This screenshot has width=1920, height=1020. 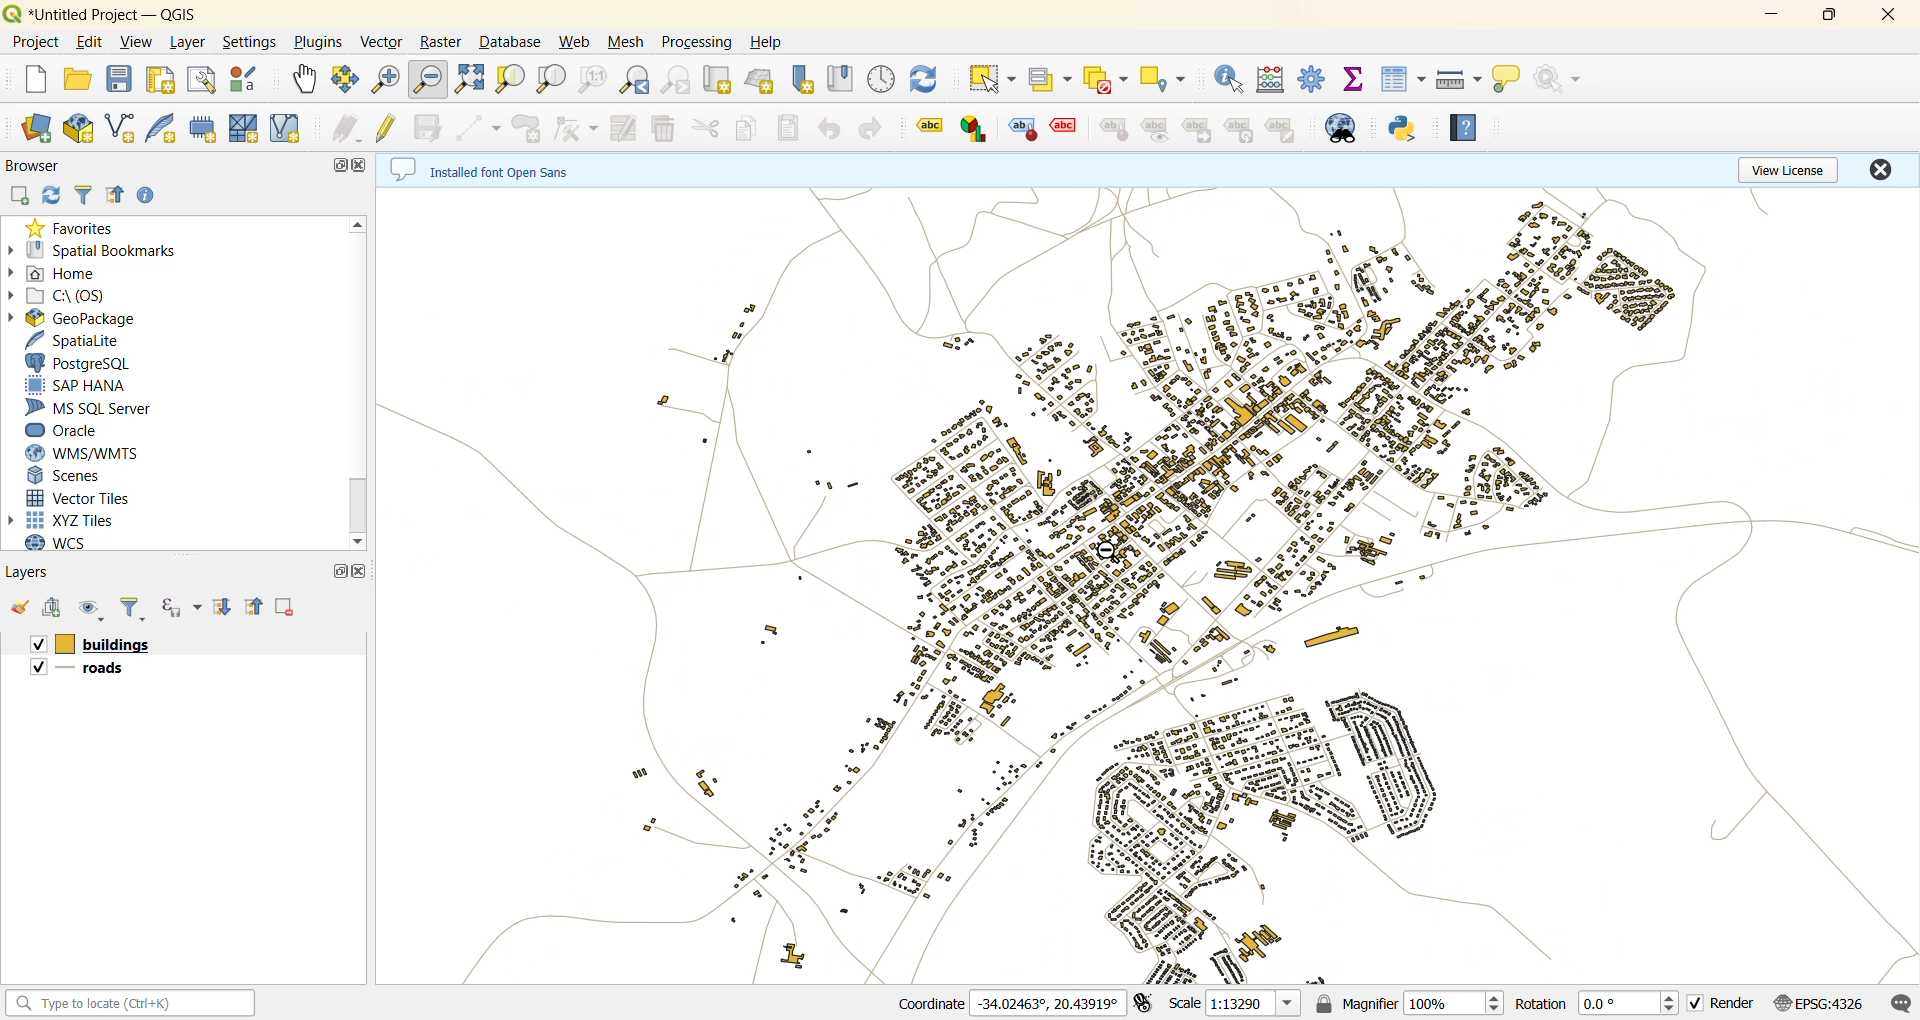 What do you see at coordinates (99, 252) in the screenshot?
I see `spatial bookmarks` at bounding box center [99, 252].